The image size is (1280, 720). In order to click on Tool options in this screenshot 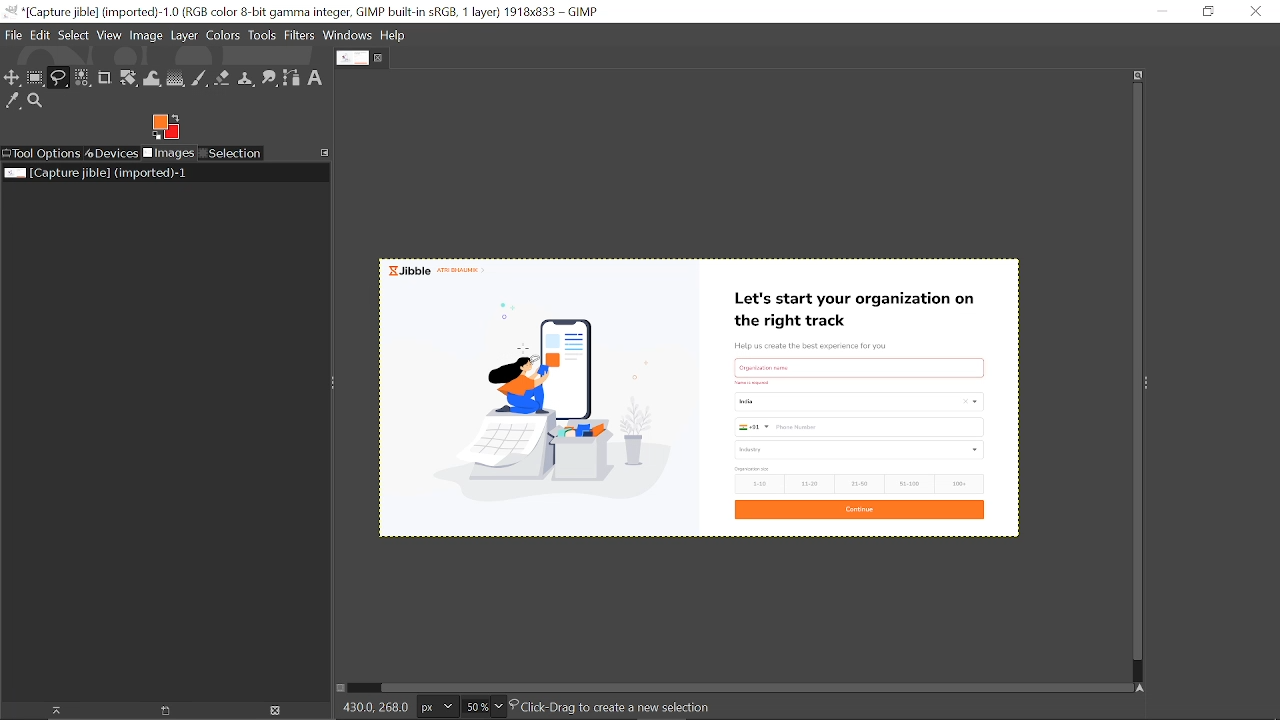, I will do `click(41, 154)`.